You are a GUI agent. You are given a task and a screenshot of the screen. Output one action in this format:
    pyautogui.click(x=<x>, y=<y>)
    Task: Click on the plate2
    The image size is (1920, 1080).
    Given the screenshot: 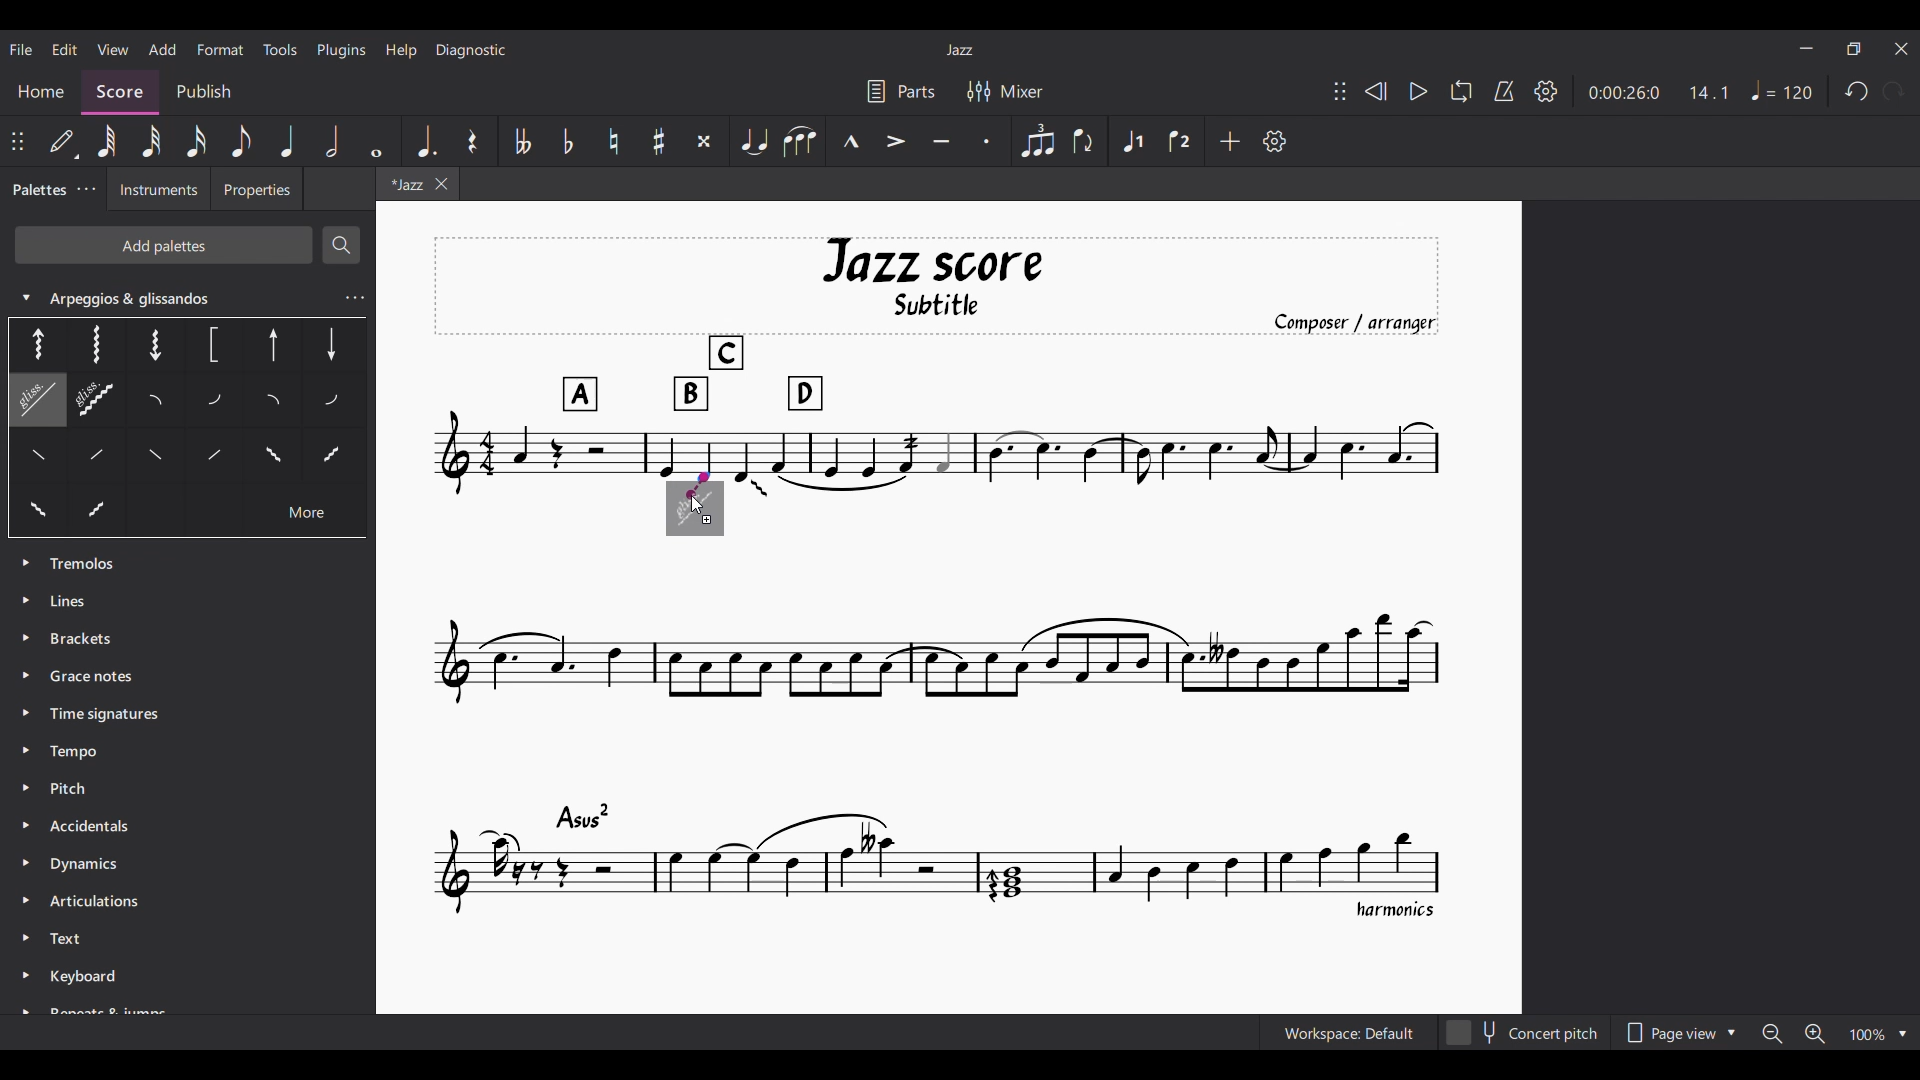 What is the action you would take?
    pyautogui.click(x=95, y=344)
    